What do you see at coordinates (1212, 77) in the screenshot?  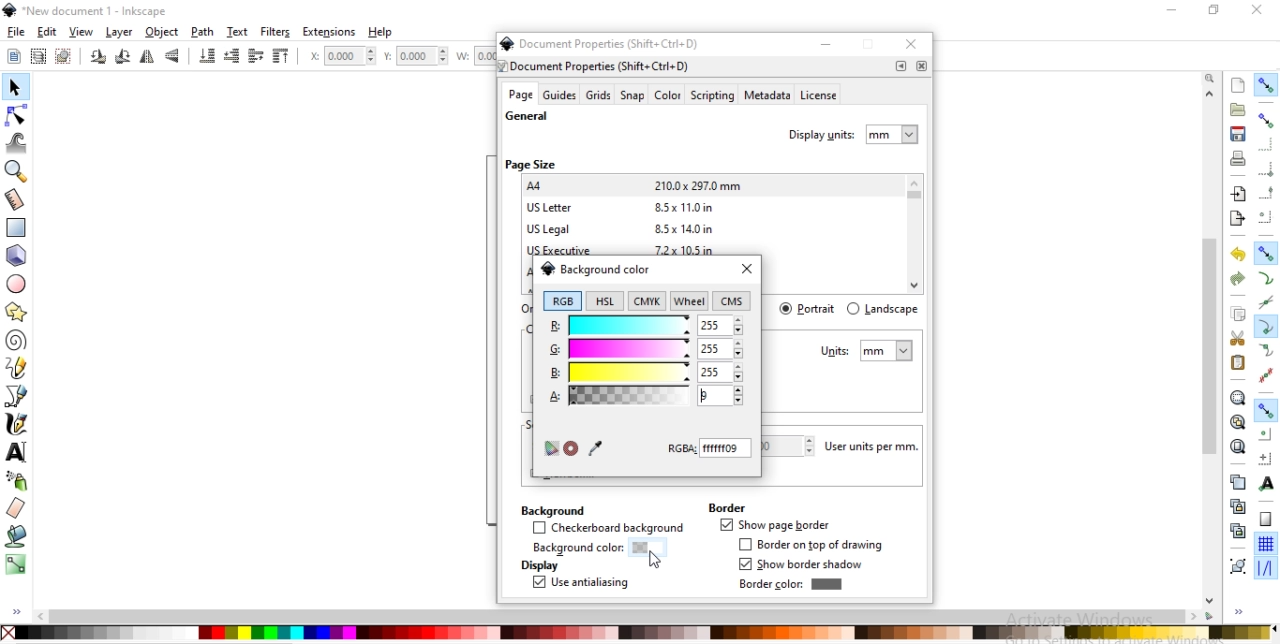 I see `zoom` at bounding box center [1212, 77].